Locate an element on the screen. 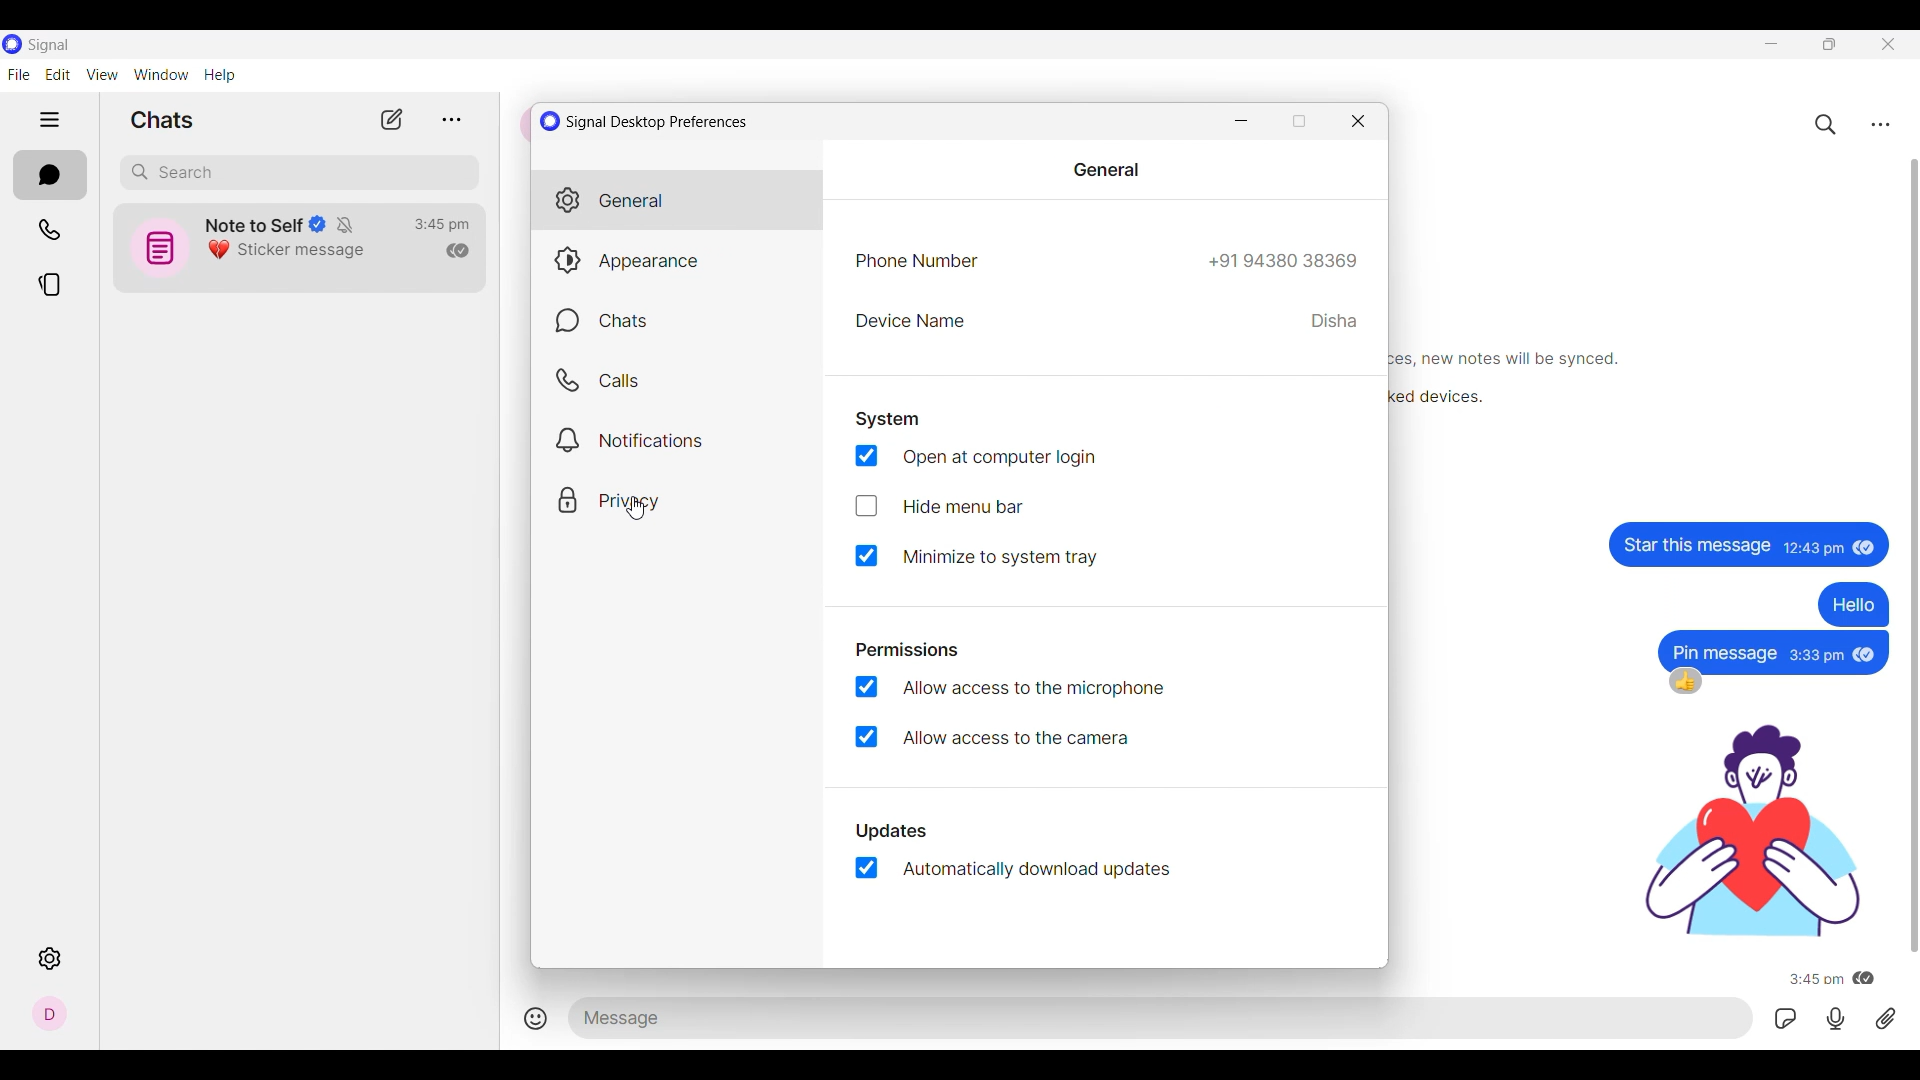  Toggle for allow access to the camera, current selection is located at coordinates (993, 738).